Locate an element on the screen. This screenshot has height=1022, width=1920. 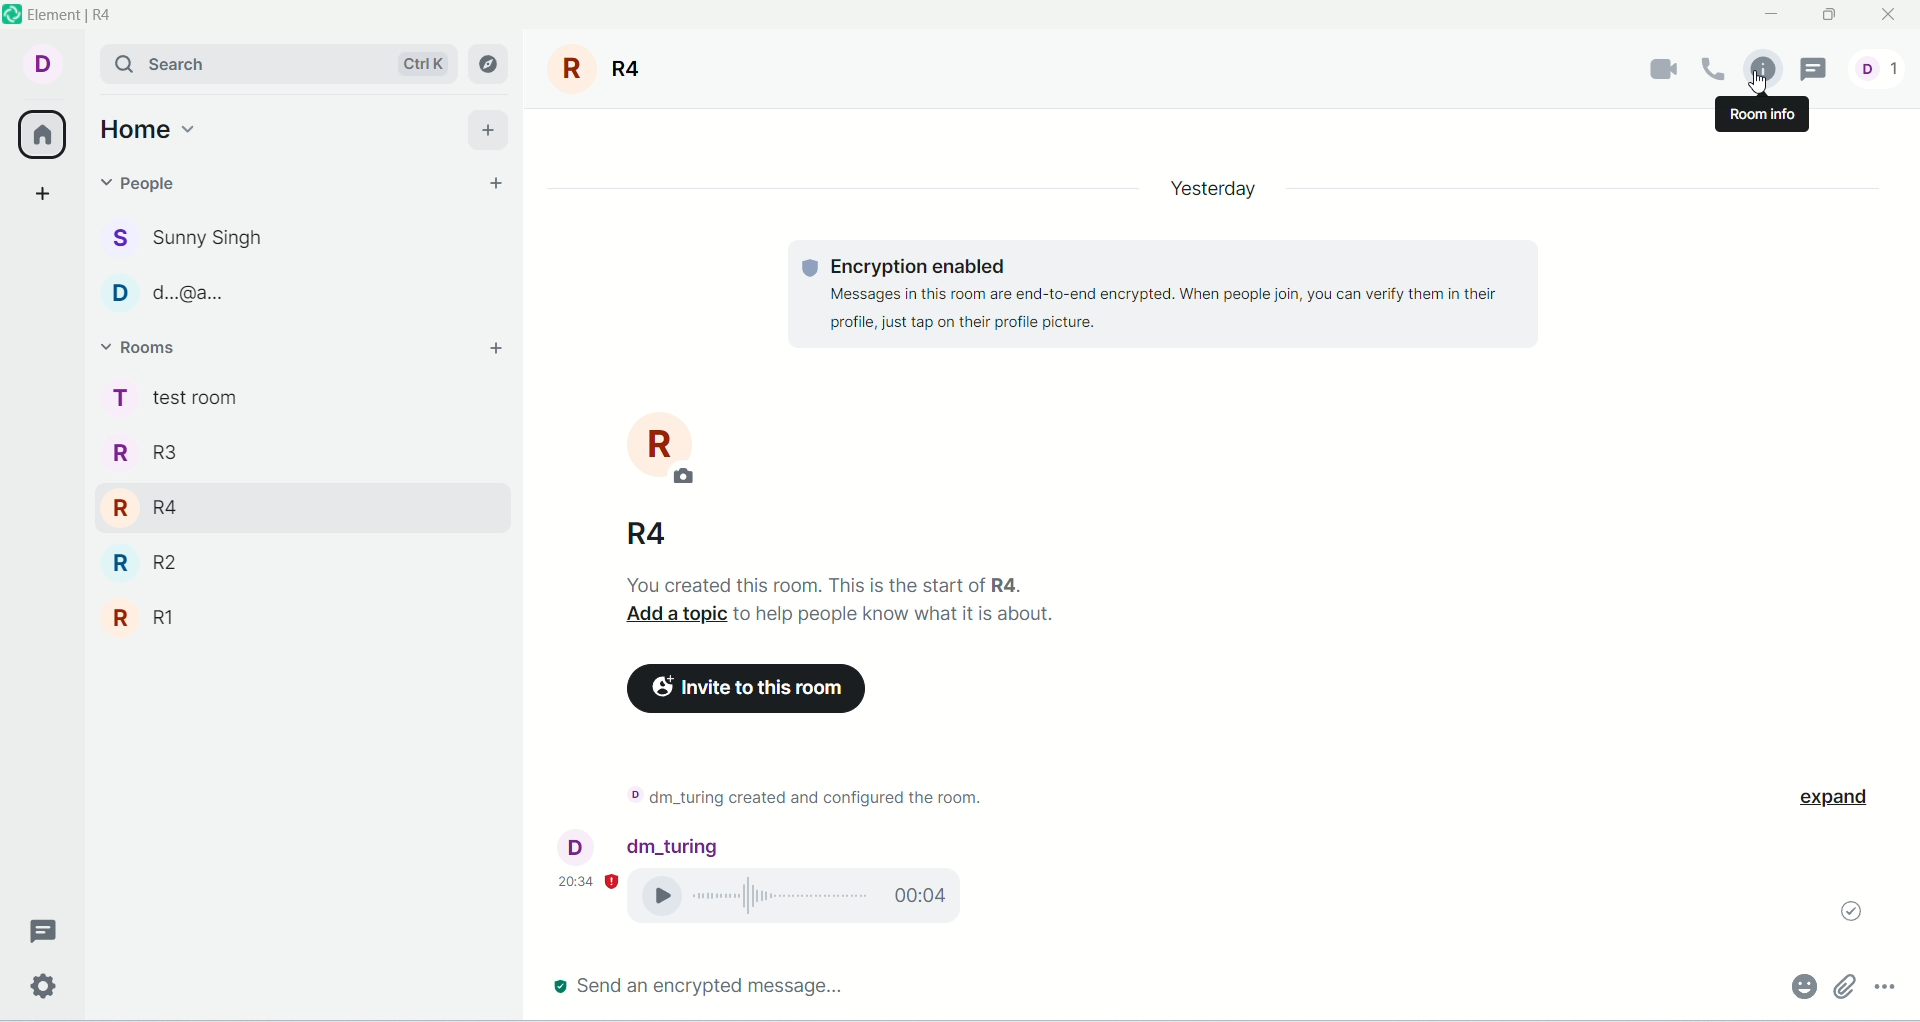
text is located at coordinates (802, 801).